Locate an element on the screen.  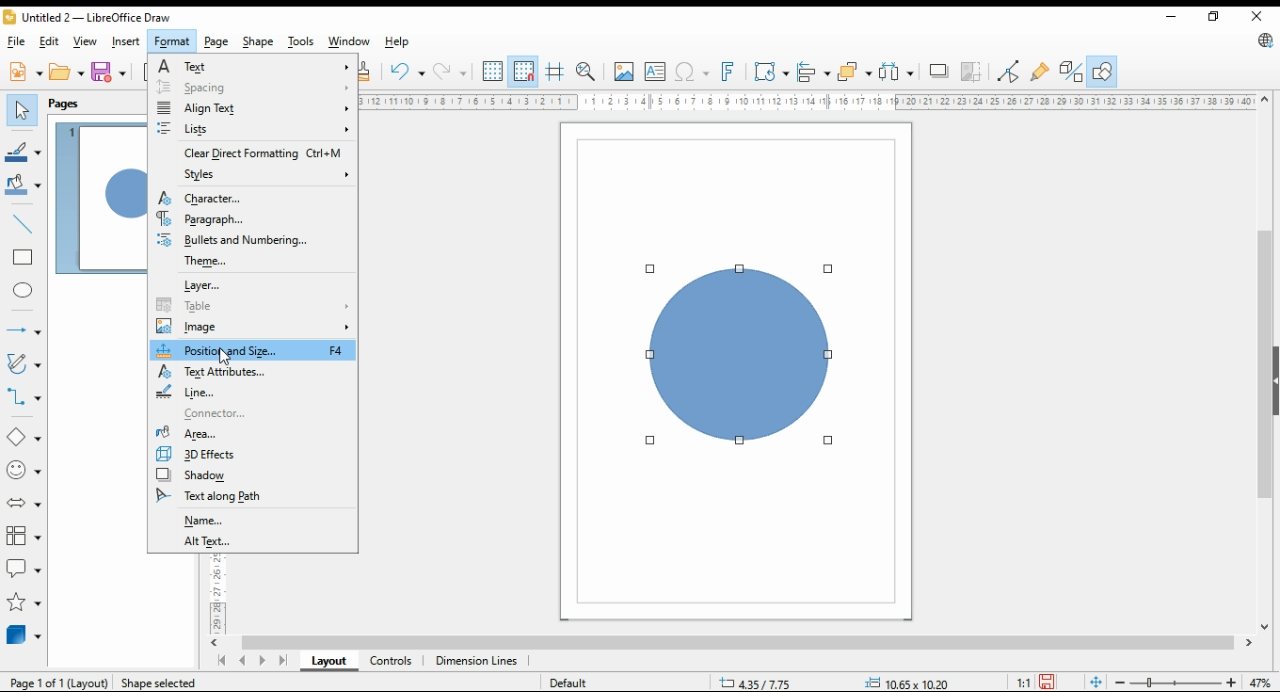
redo is located at coordinates (449, 71).